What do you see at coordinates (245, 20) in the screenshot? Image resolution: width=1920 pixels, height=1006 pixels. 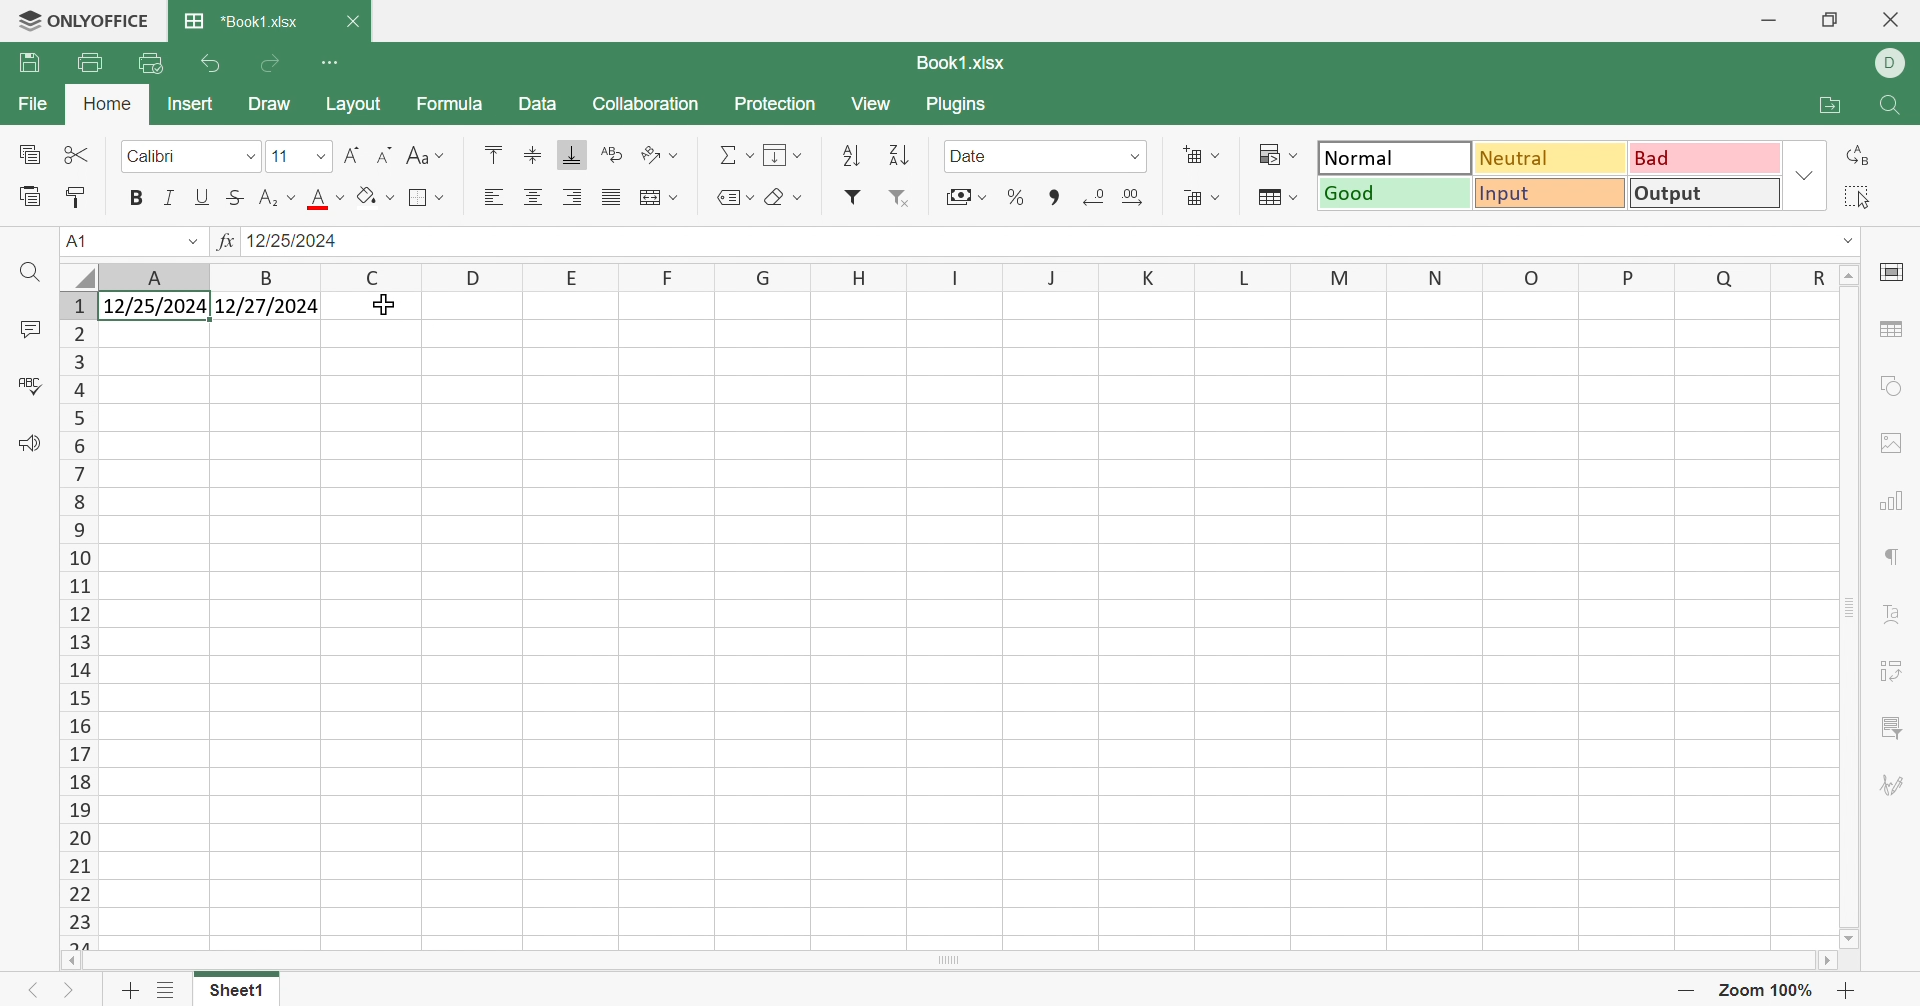 I see `*Book1.xlsx` at bounding box center [245, 20].